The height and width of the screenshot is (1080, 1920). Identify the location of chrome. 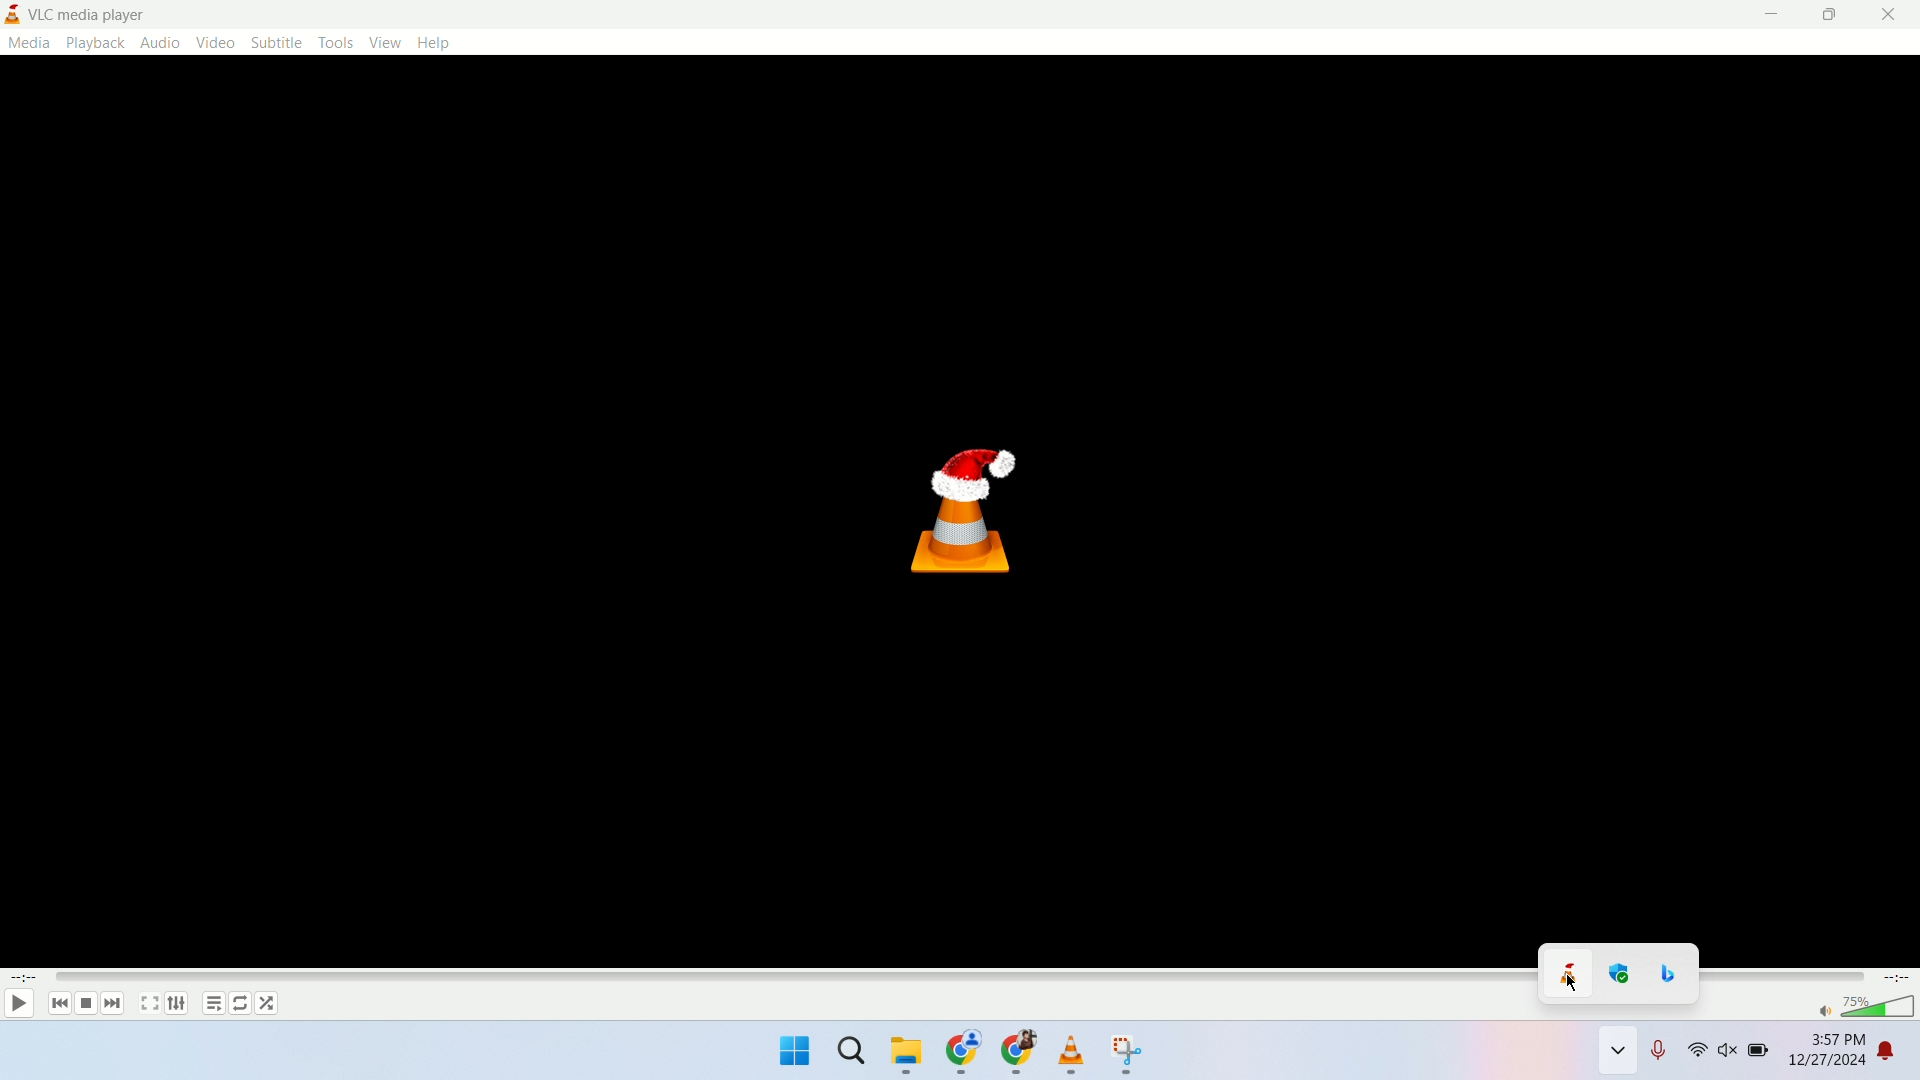
(1017, 1056).